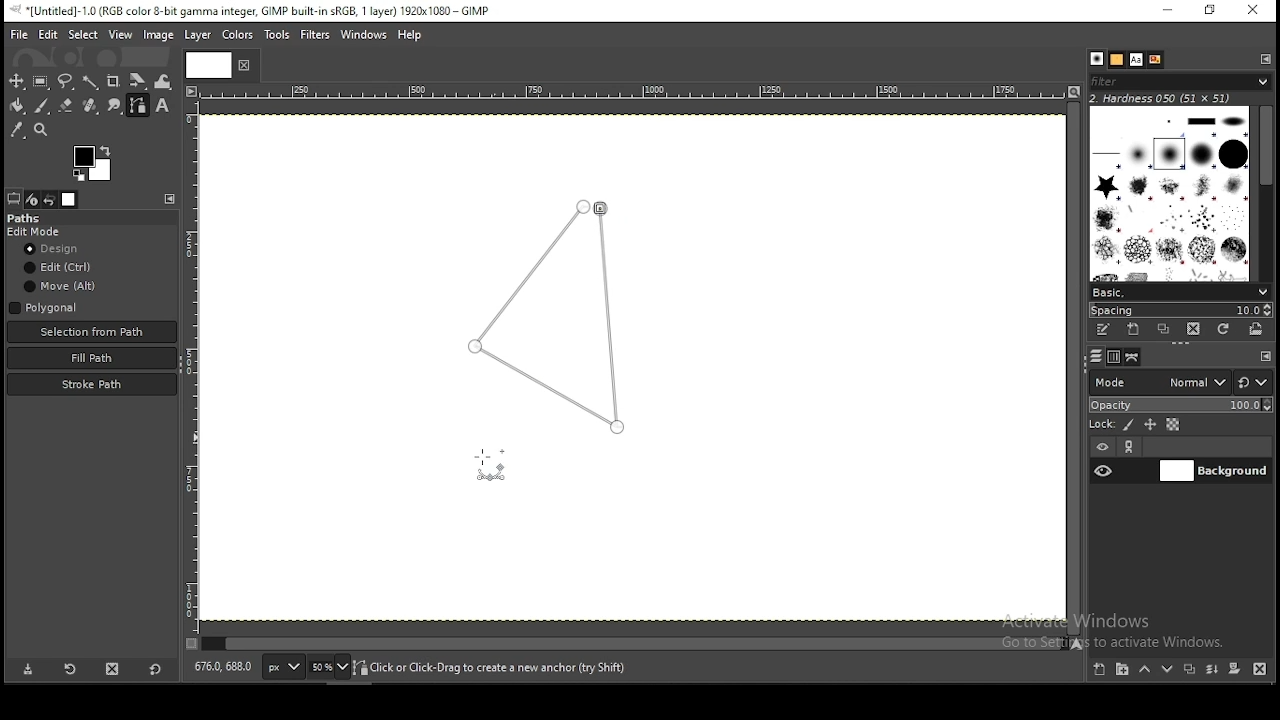  Describe the element at coordinates (1180, 310) in the screenshot. I see `spacing` at that location.